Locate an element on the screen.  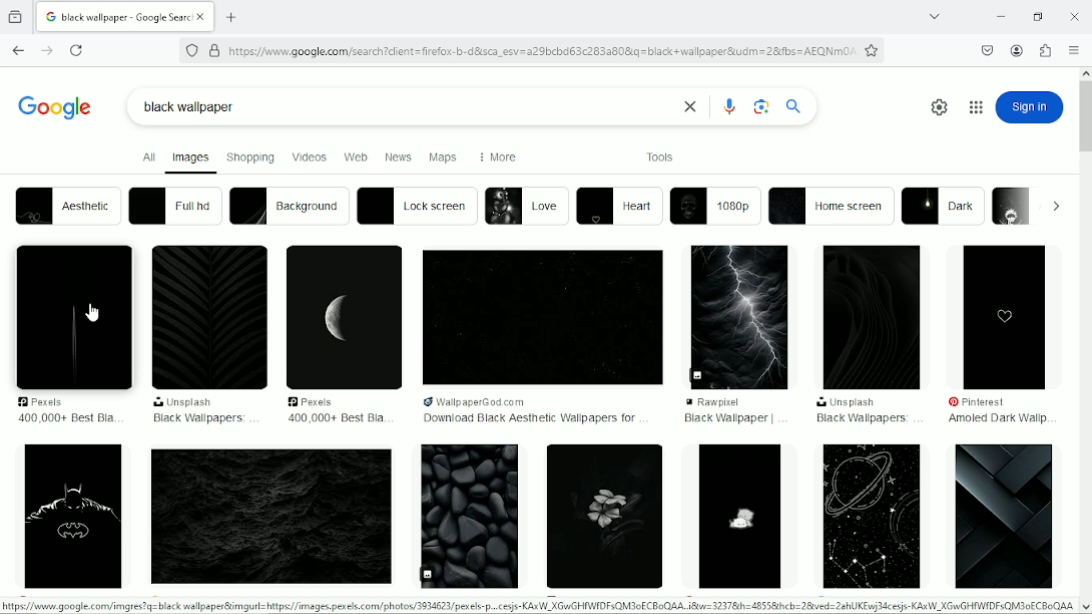
aesthetic is located at coordinates (66, 205).